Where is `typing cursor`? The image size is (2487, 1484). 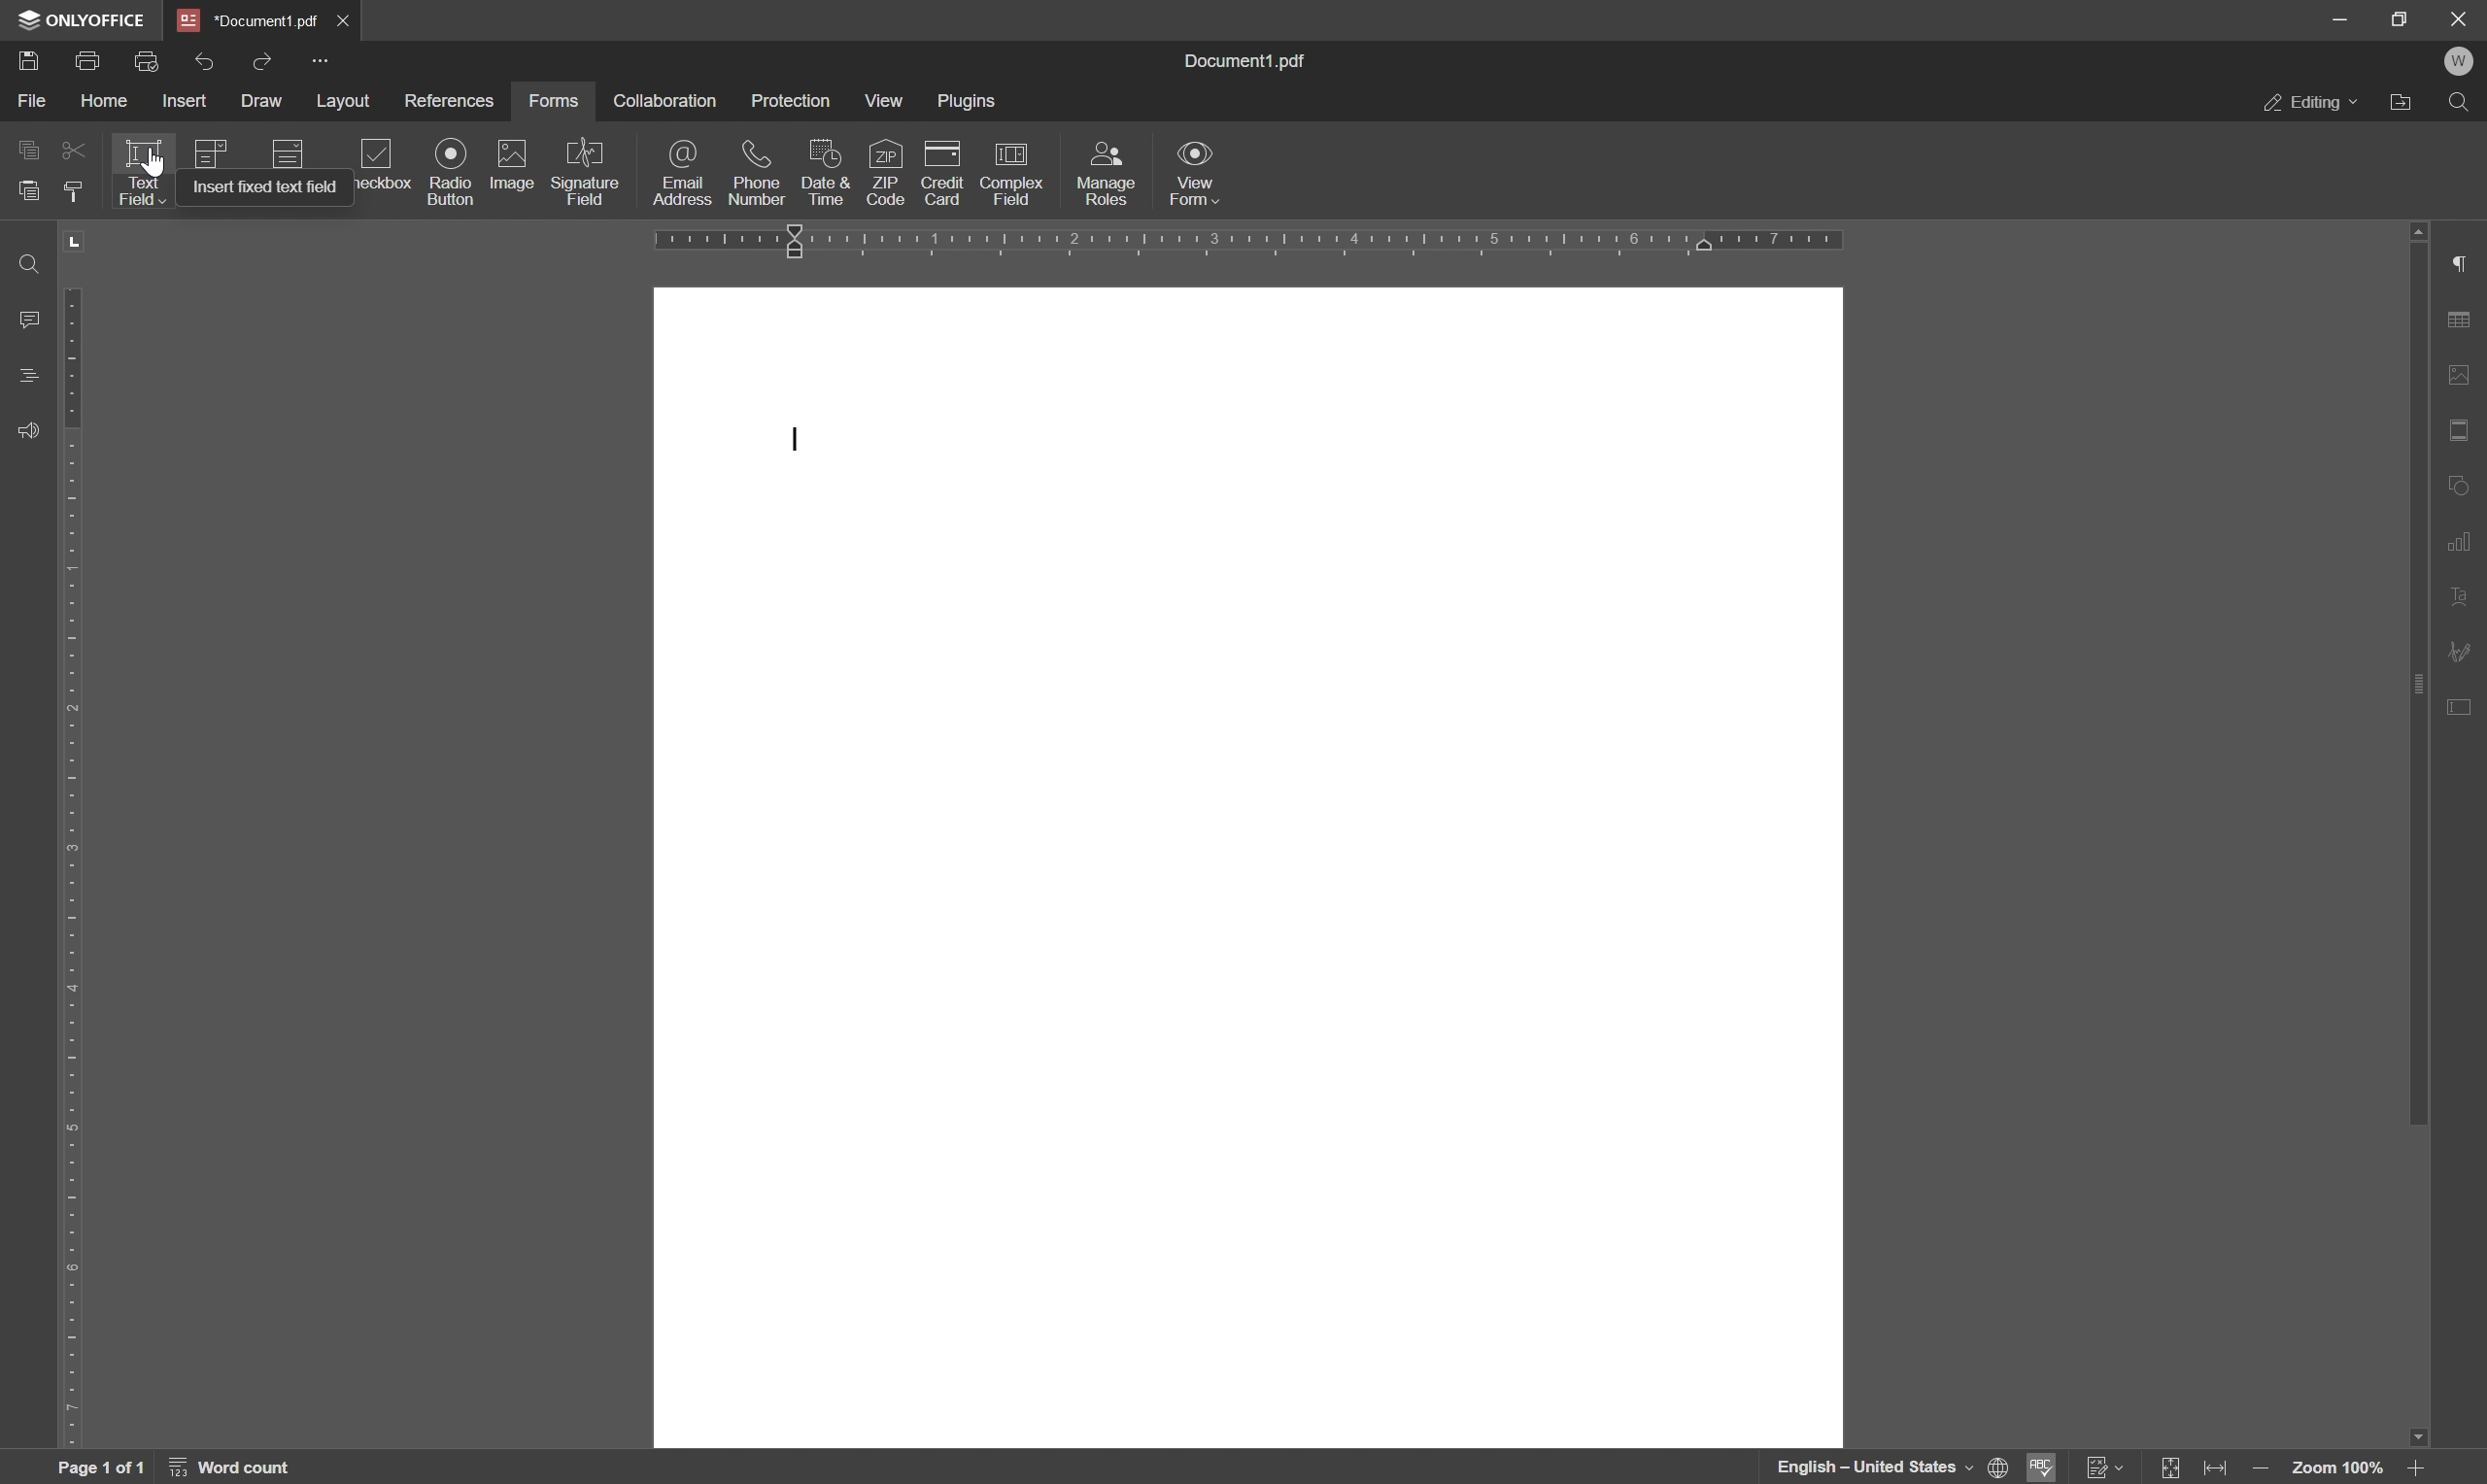 typing cursor is located at coordinates (787, 439).